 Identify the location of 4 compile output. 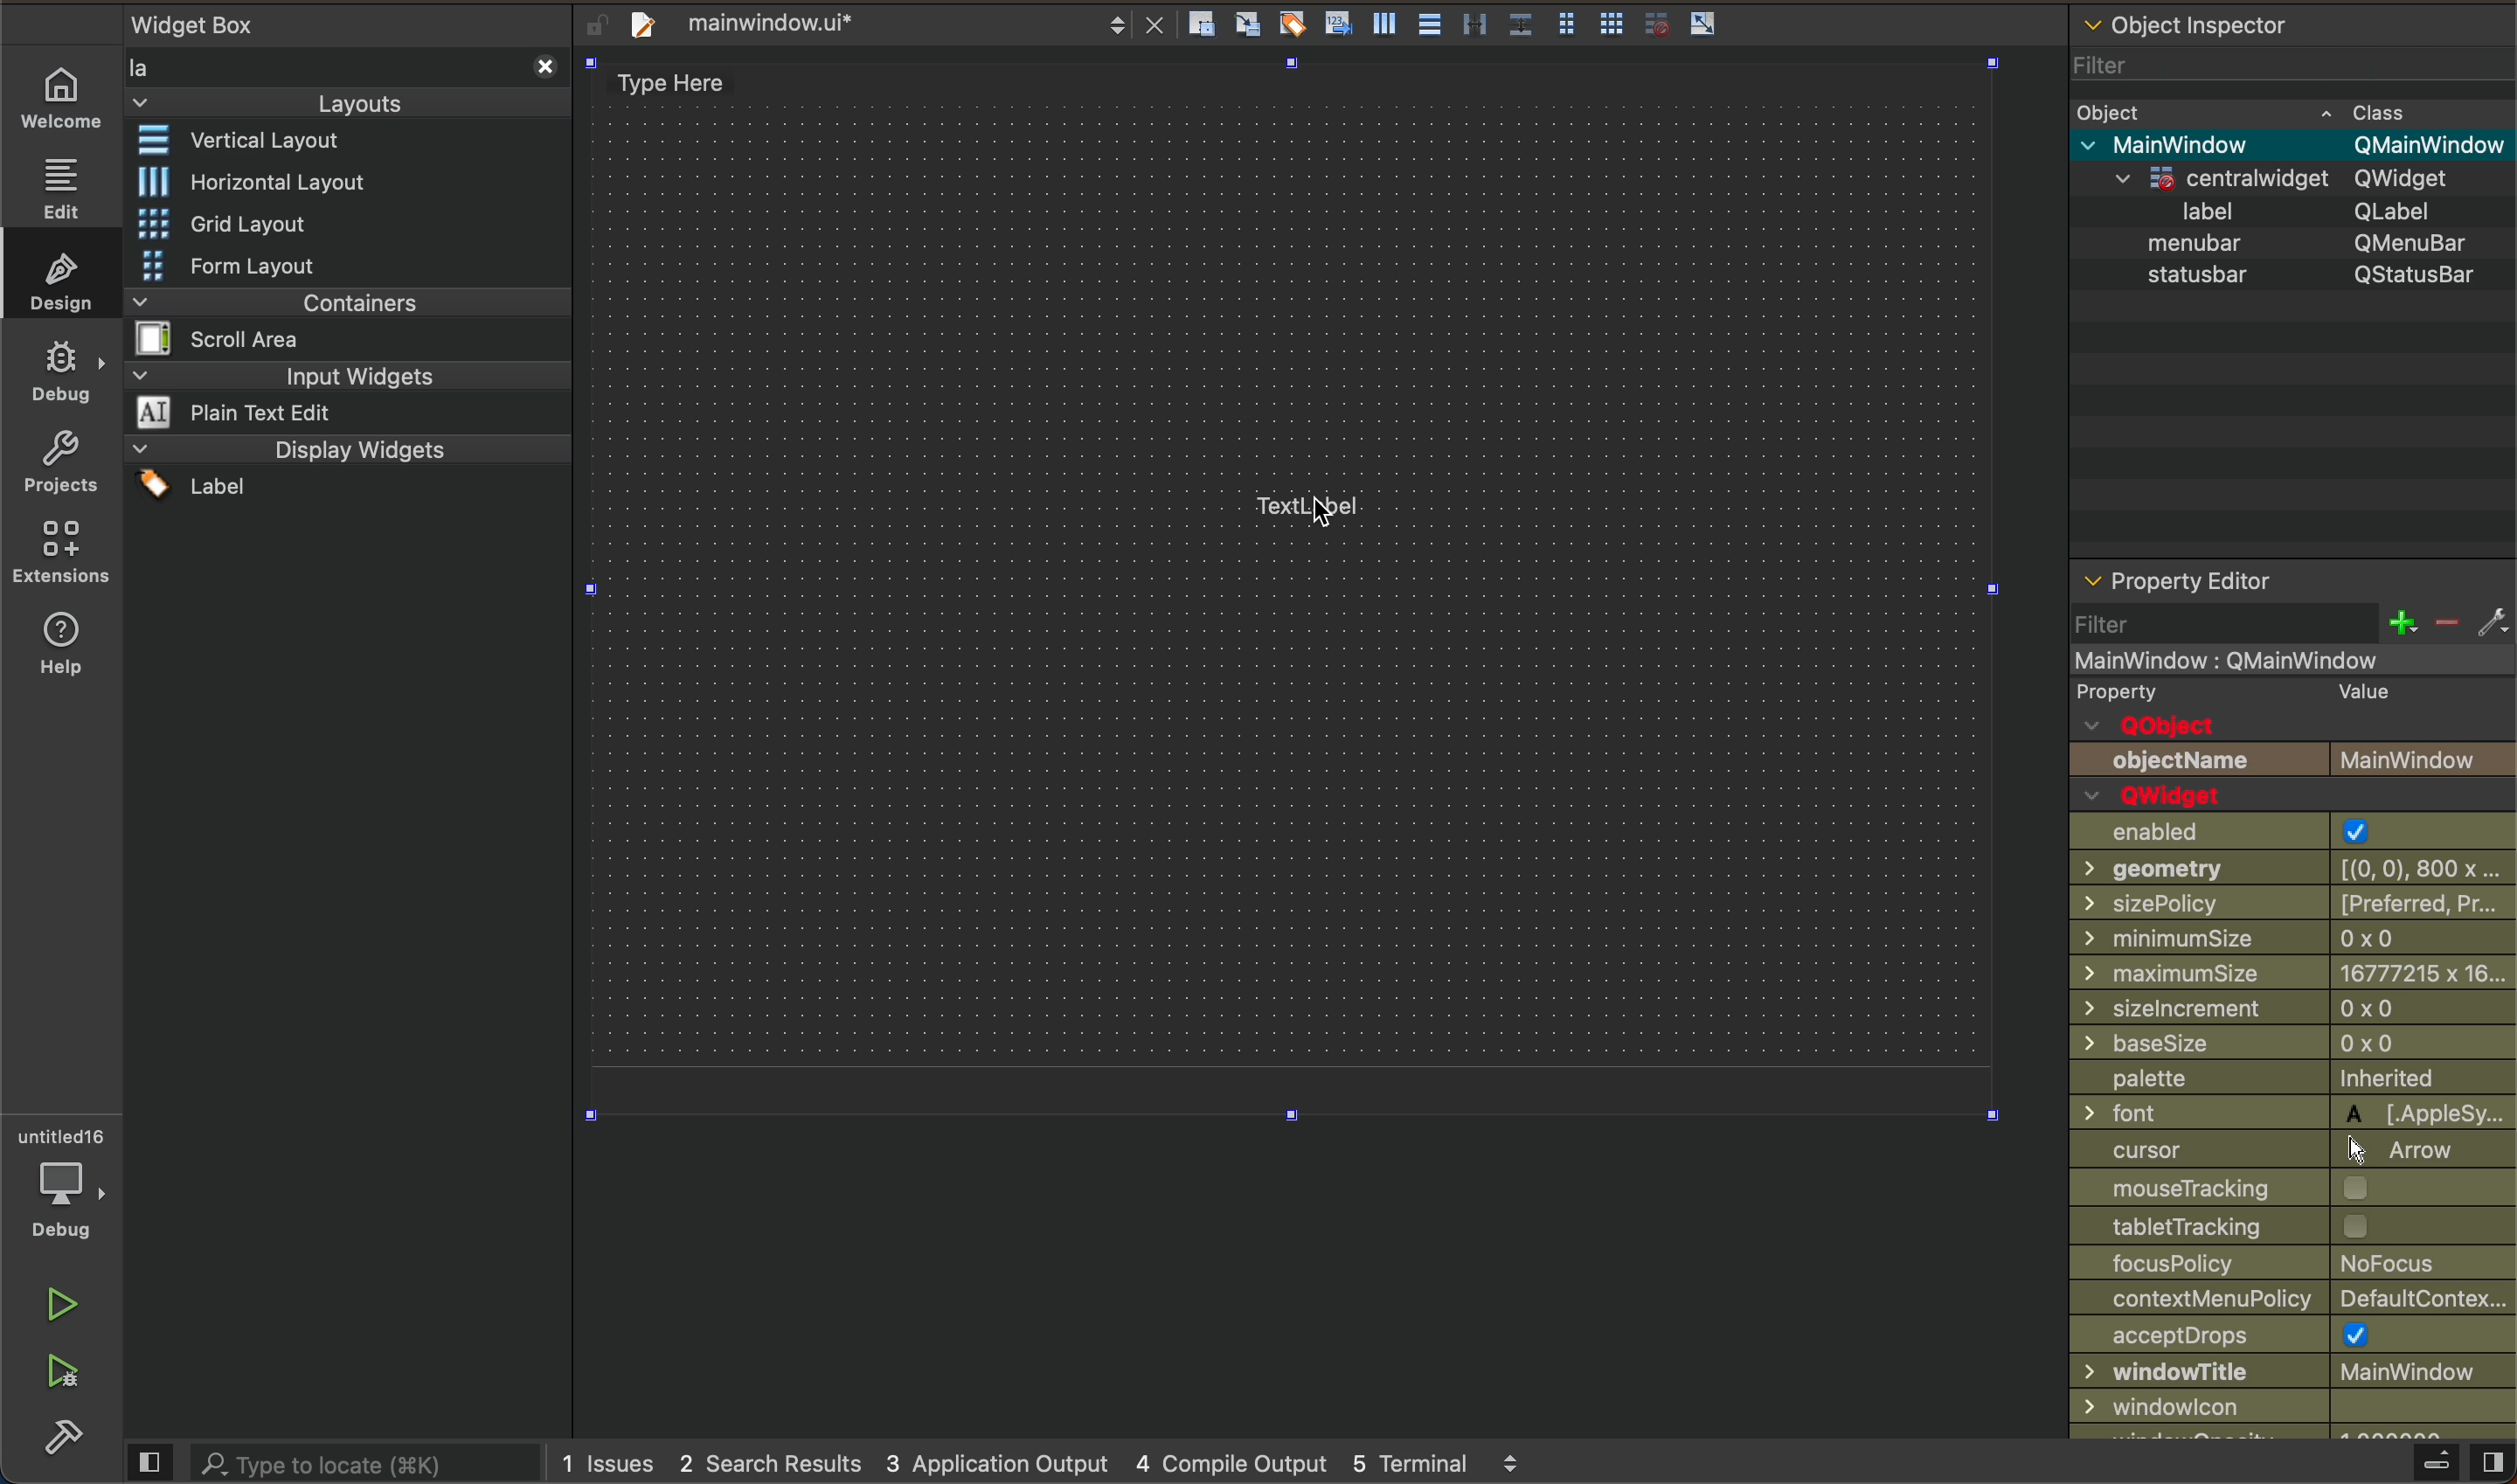
(1231, 1459).